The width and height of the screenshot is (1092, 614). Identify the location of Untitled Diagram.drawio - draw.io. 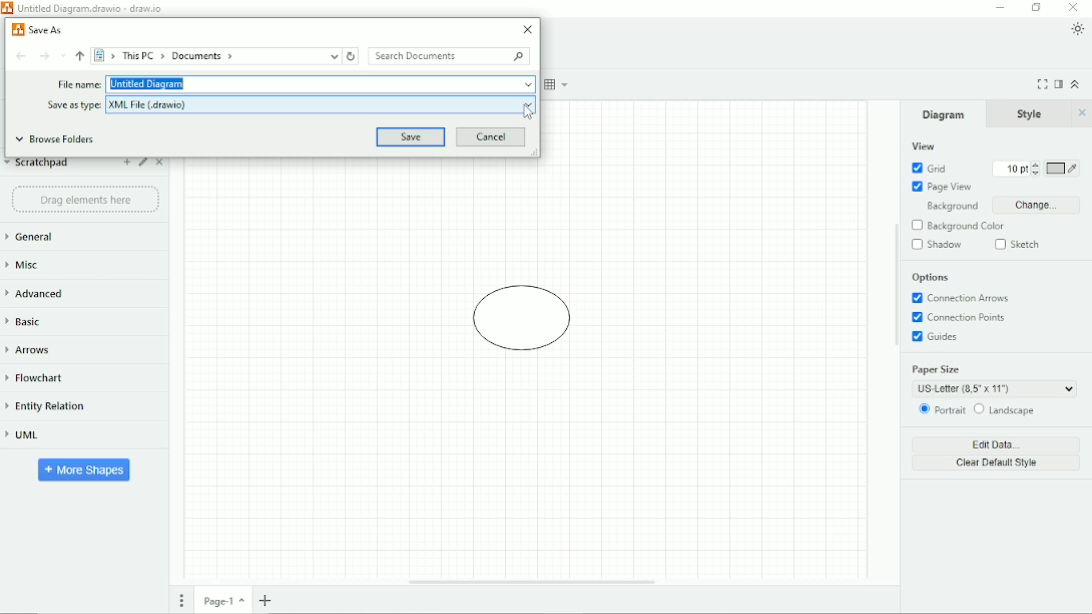
(93, 9).